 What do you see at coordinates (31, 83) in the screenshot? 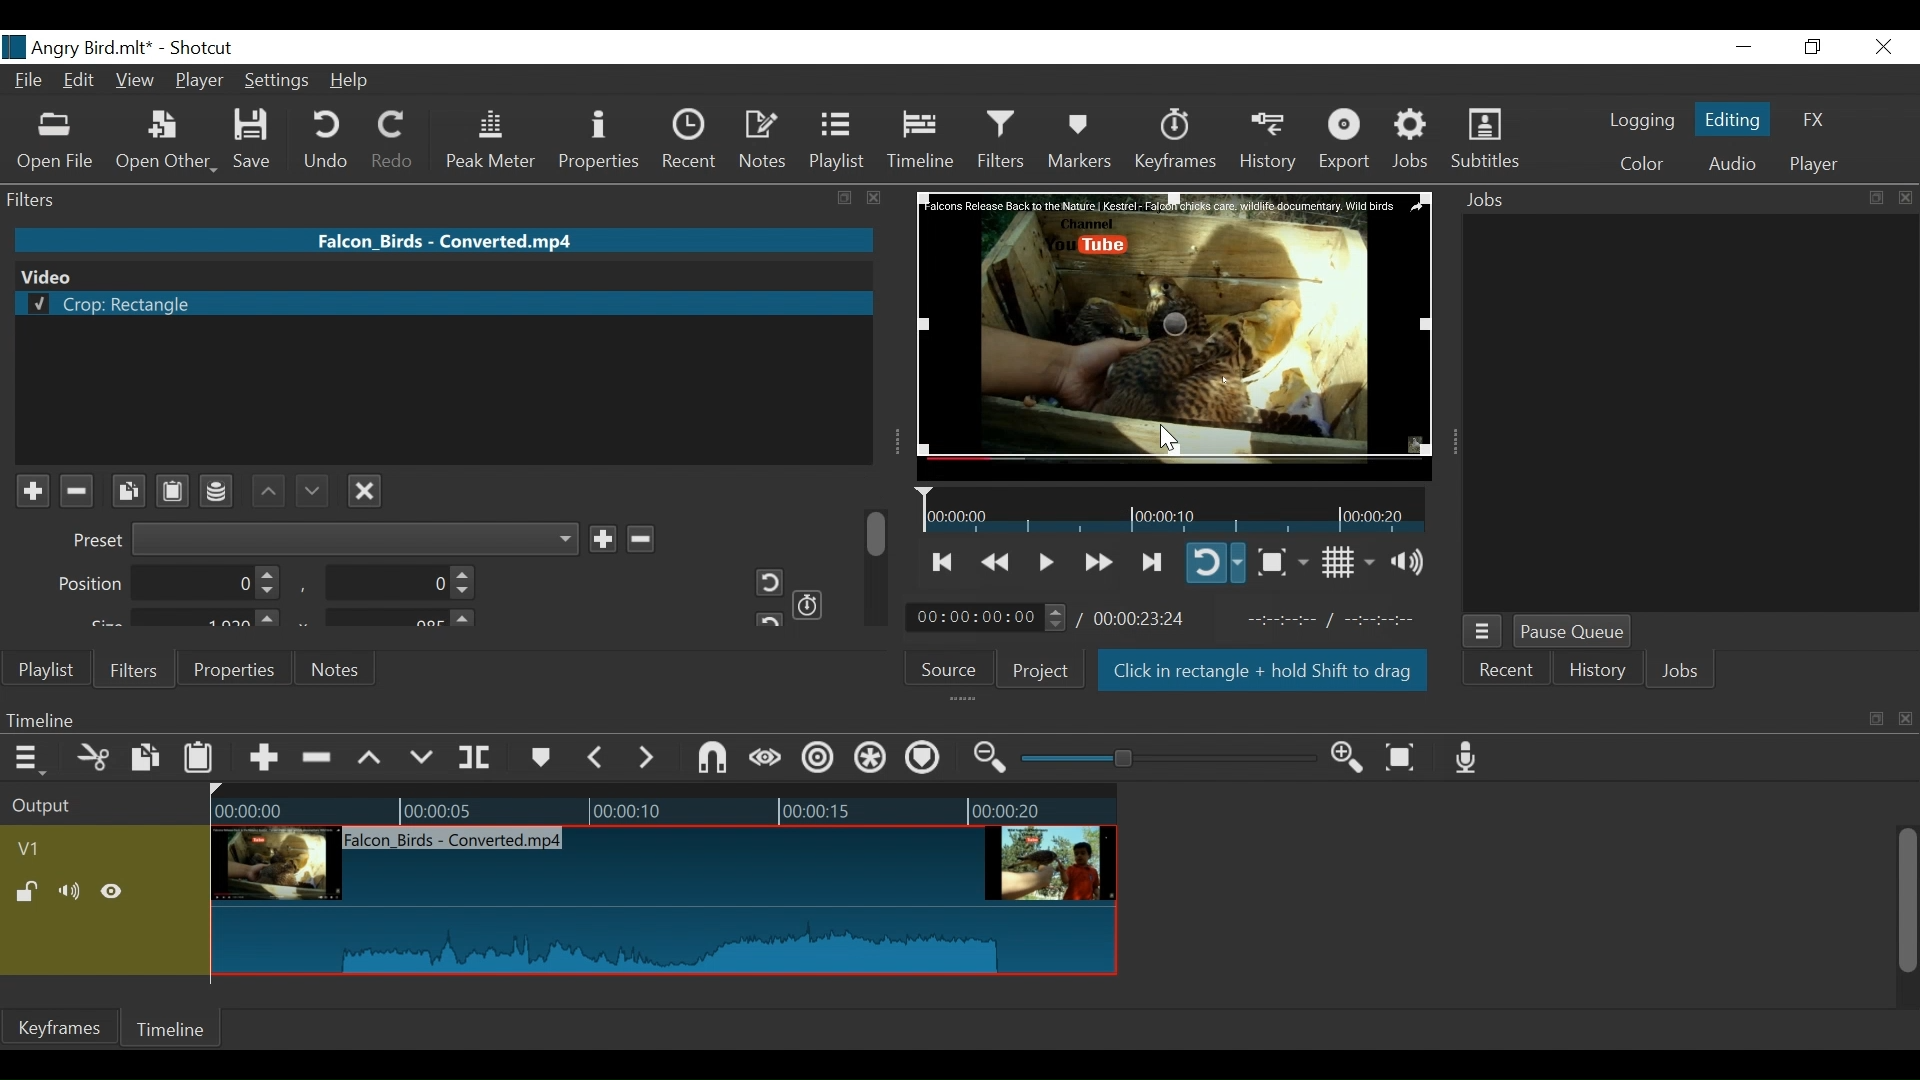
I see `File Name` at bounding box center [31, 83].